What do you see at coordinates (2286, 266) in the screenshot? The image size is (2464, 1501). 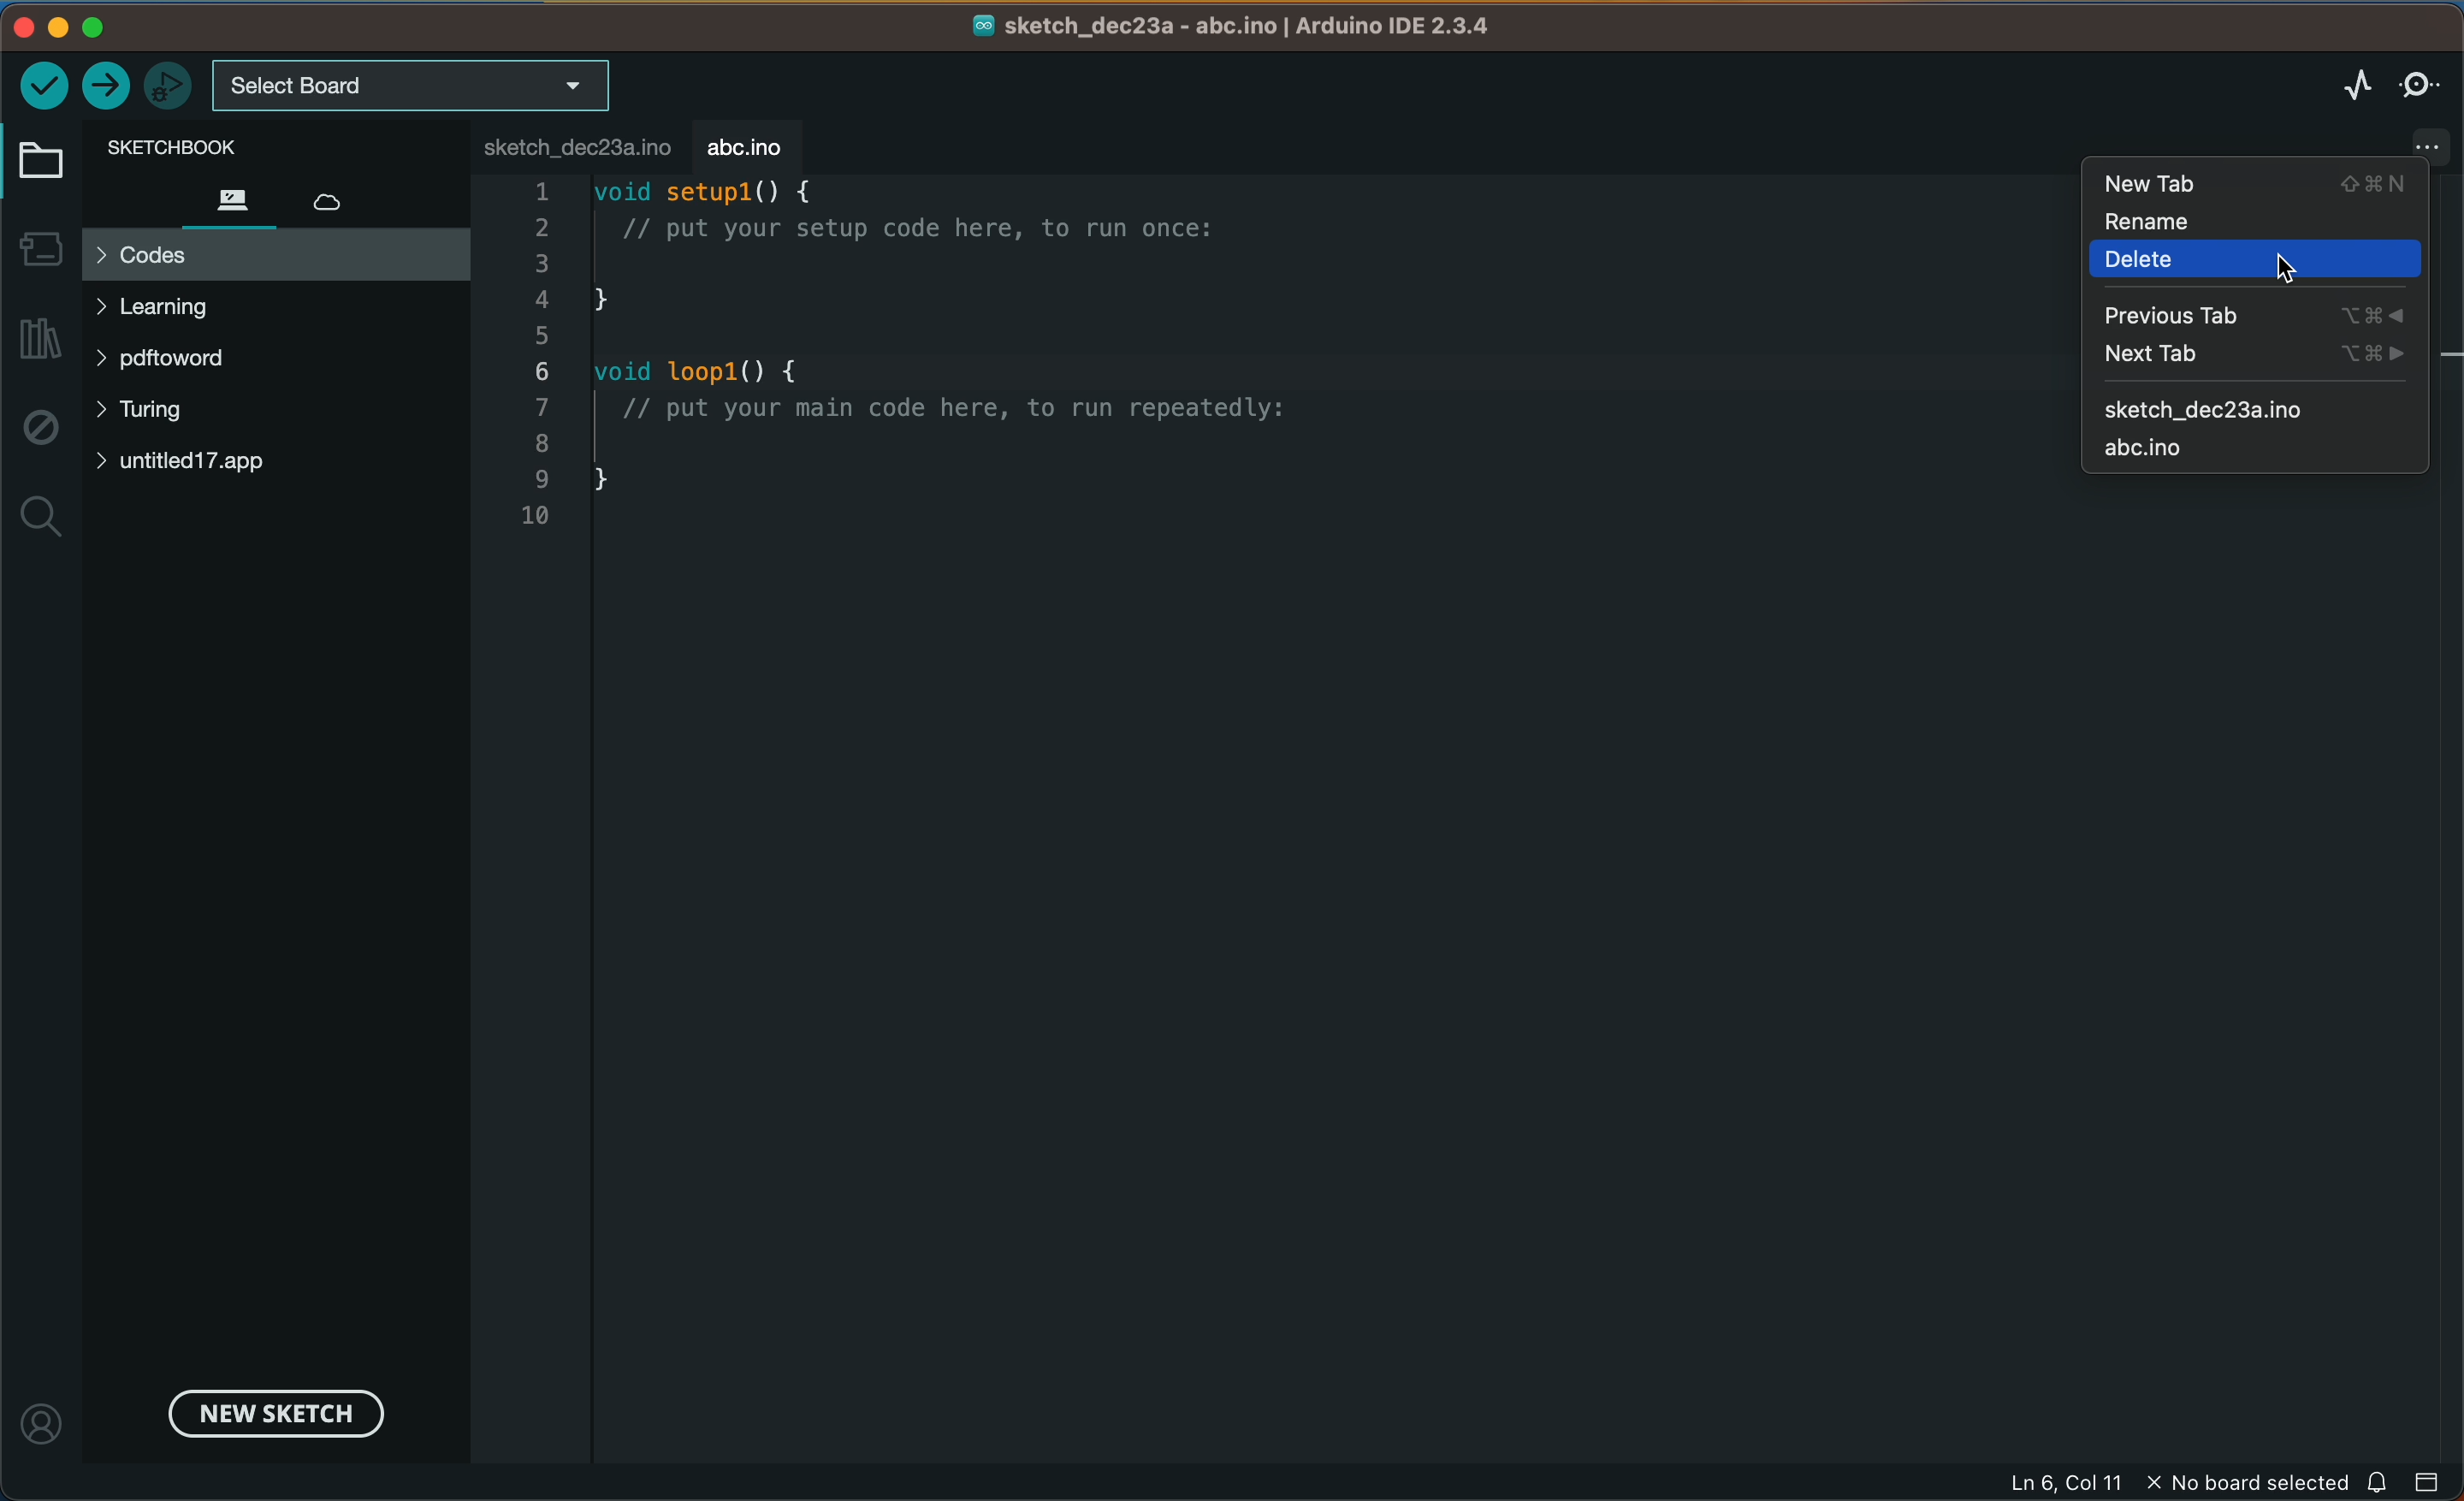 I see `cursor` at bounding box center [2286, 266].